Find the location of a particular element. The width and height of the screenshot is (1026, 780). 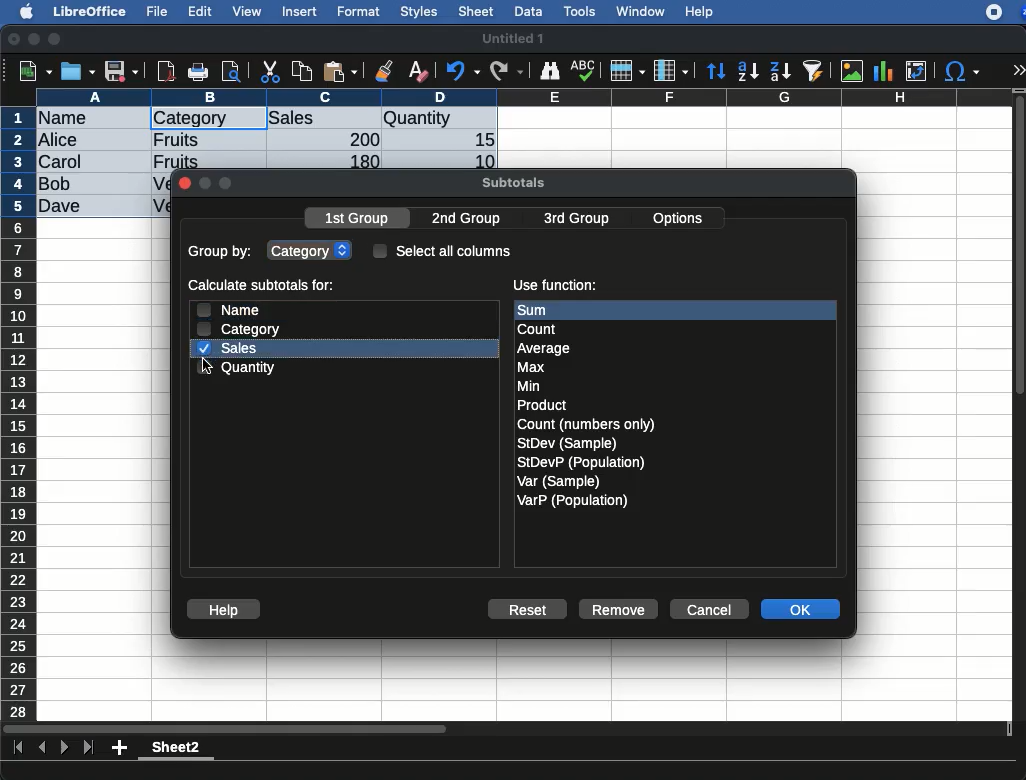

Count is located at coordinates (540, 329).